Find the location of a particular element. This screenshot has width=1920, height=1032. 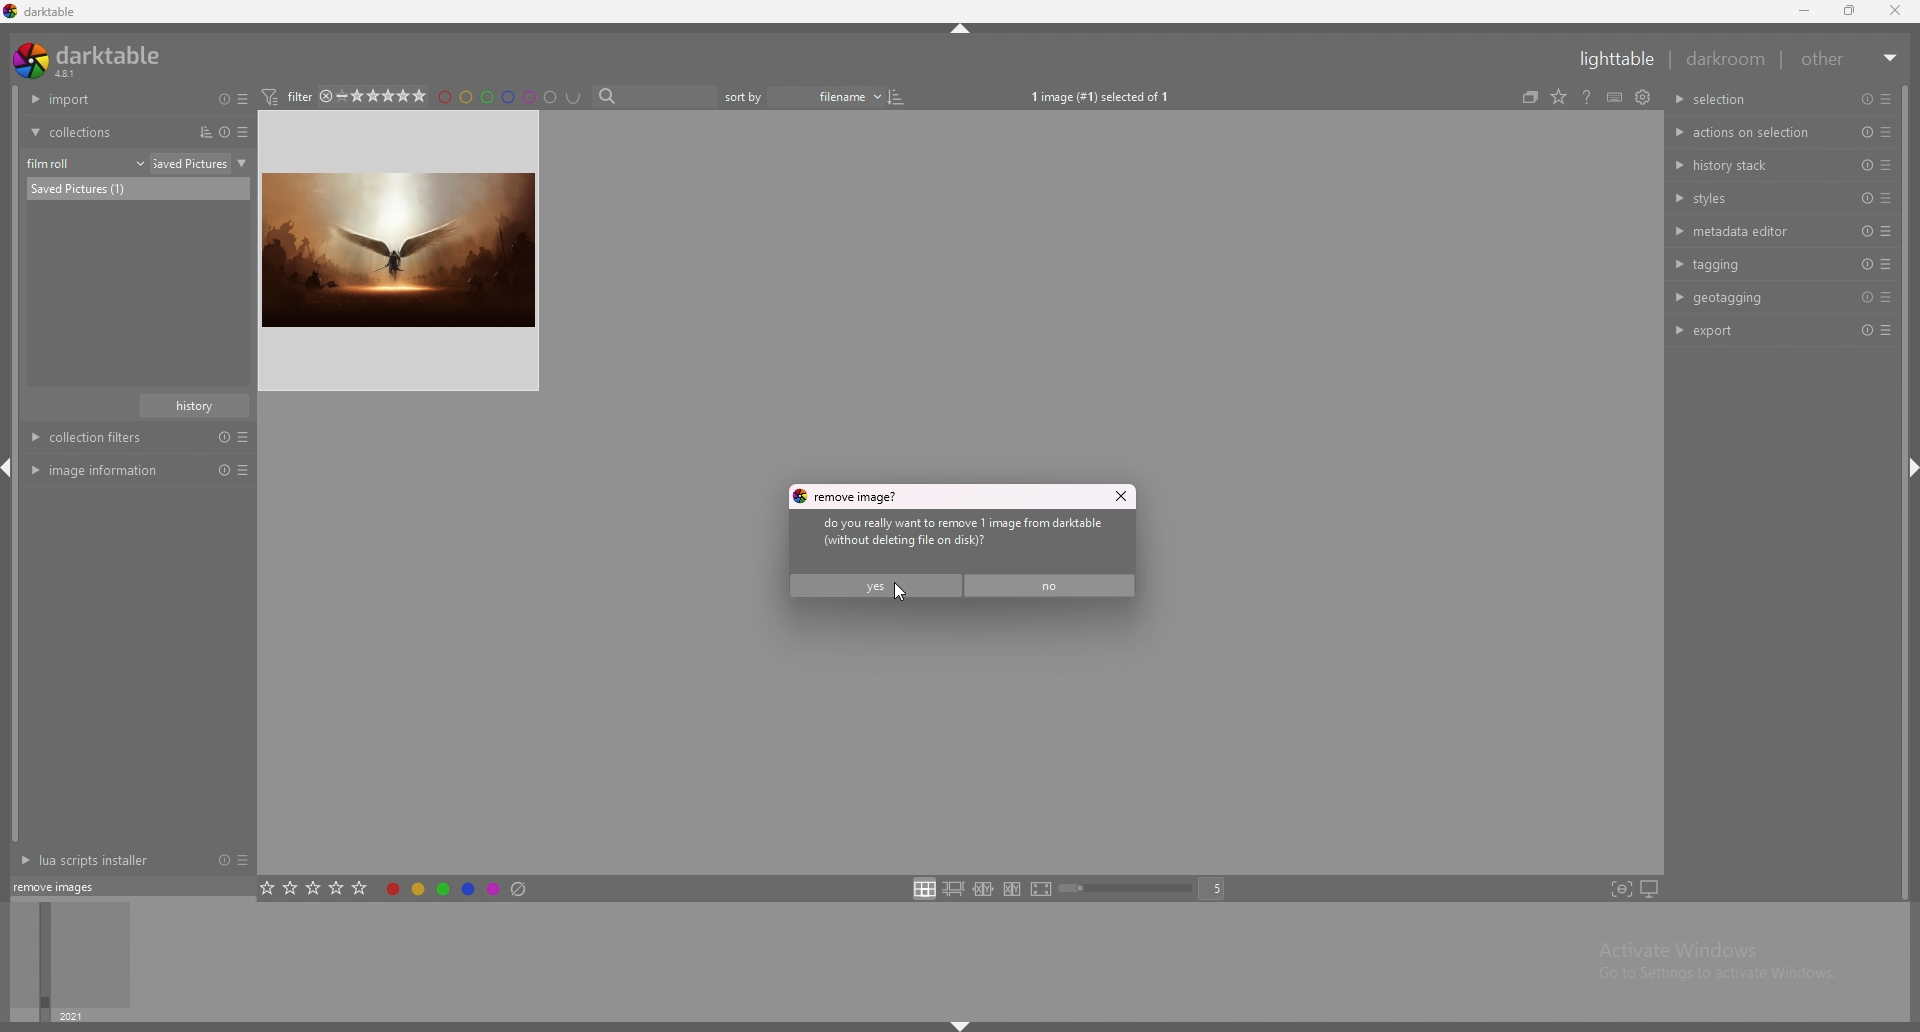

reset is located at coordinates (1867, 99).